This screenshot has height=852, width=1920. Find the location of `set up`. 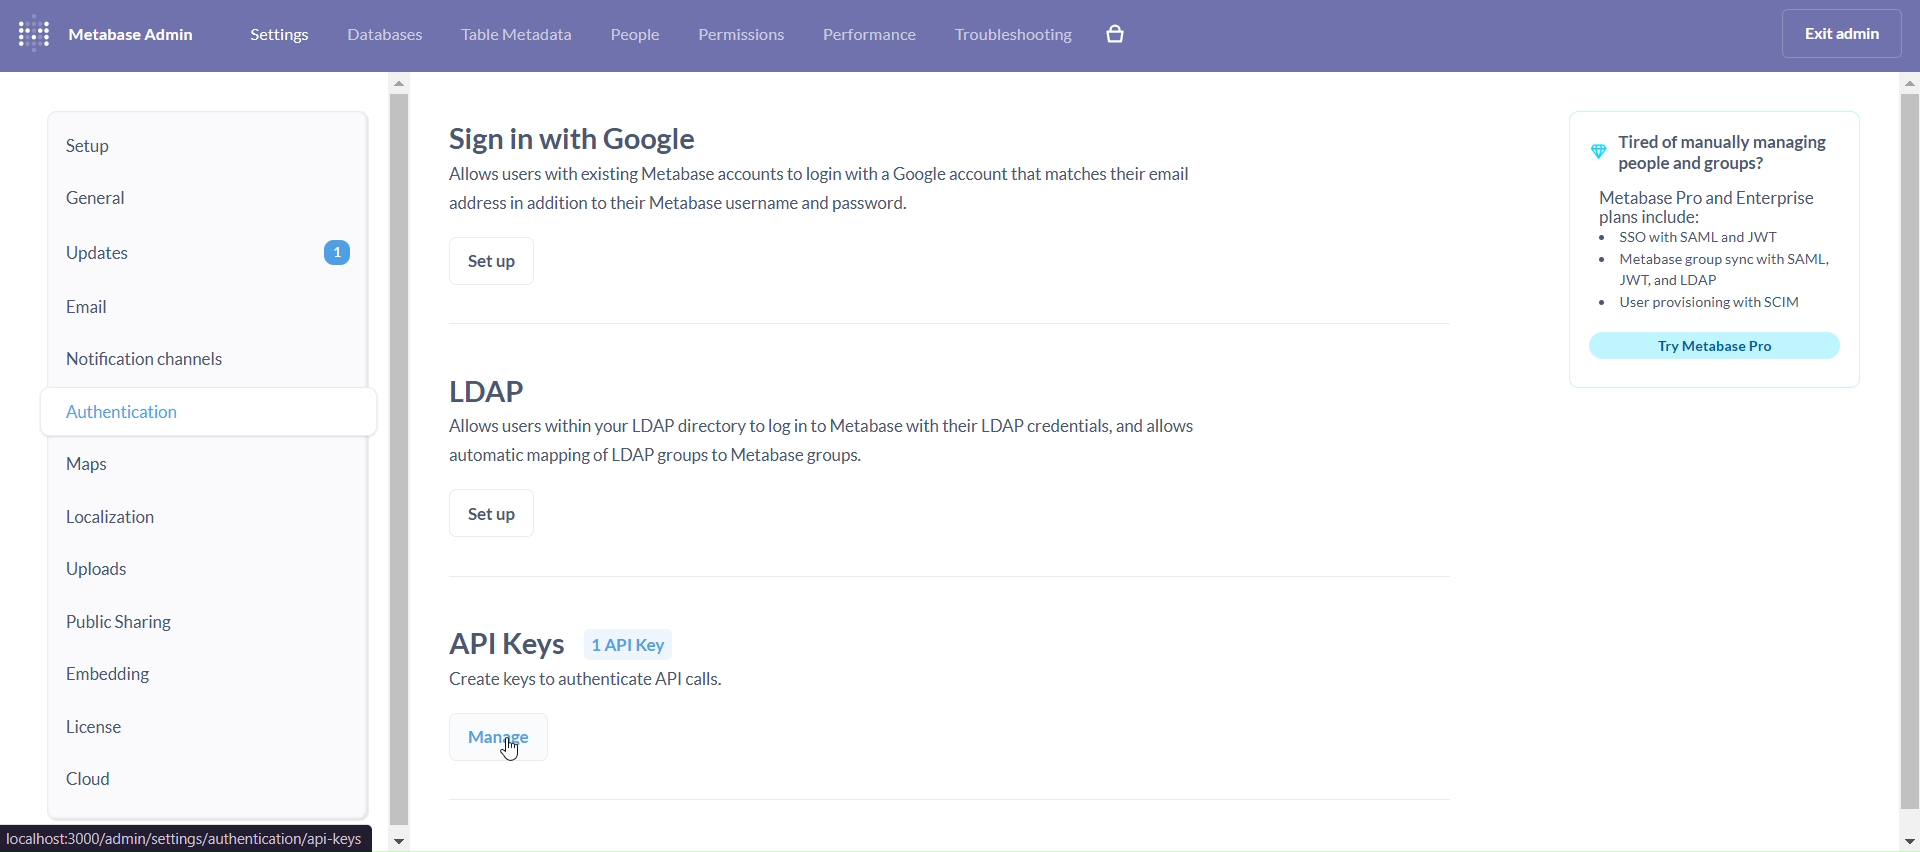

set up is located at coordinates (493, 513).